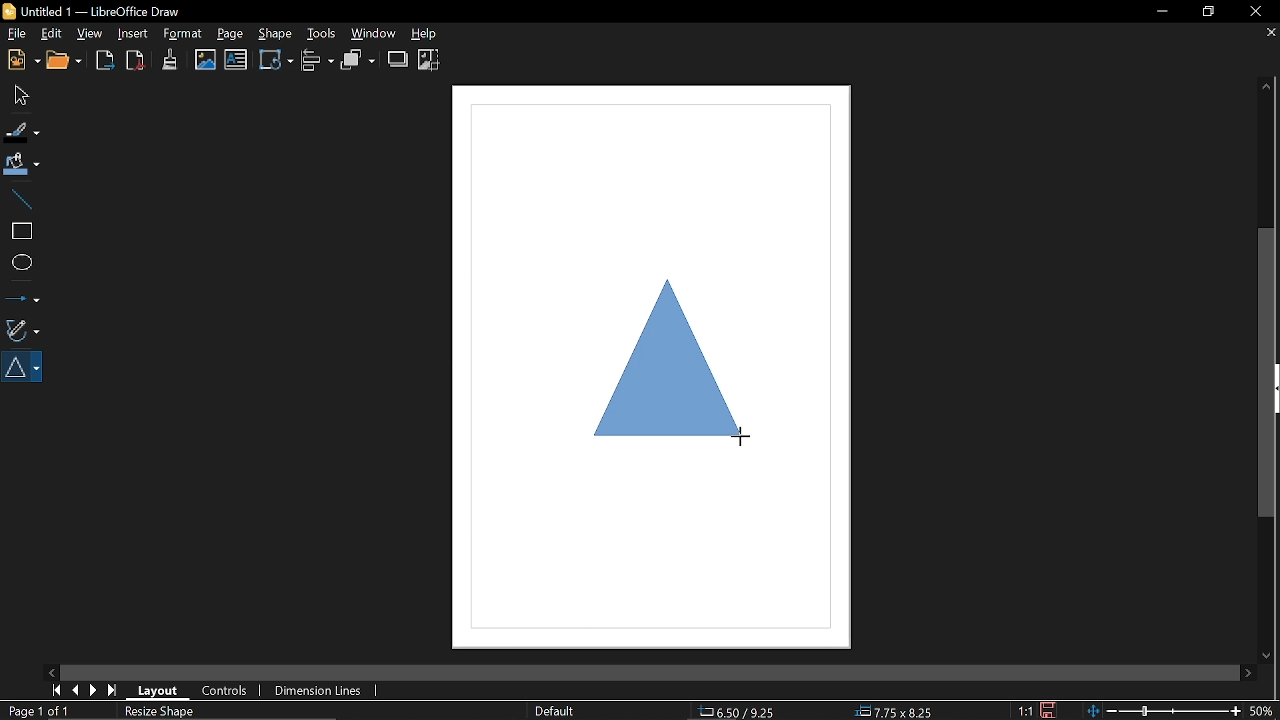 The height and width of the screenshot is (720, 1280). What do you see at coordinates (75, 691) in the screenshot?
I see `Previous page` at bounding box center [75, 691].